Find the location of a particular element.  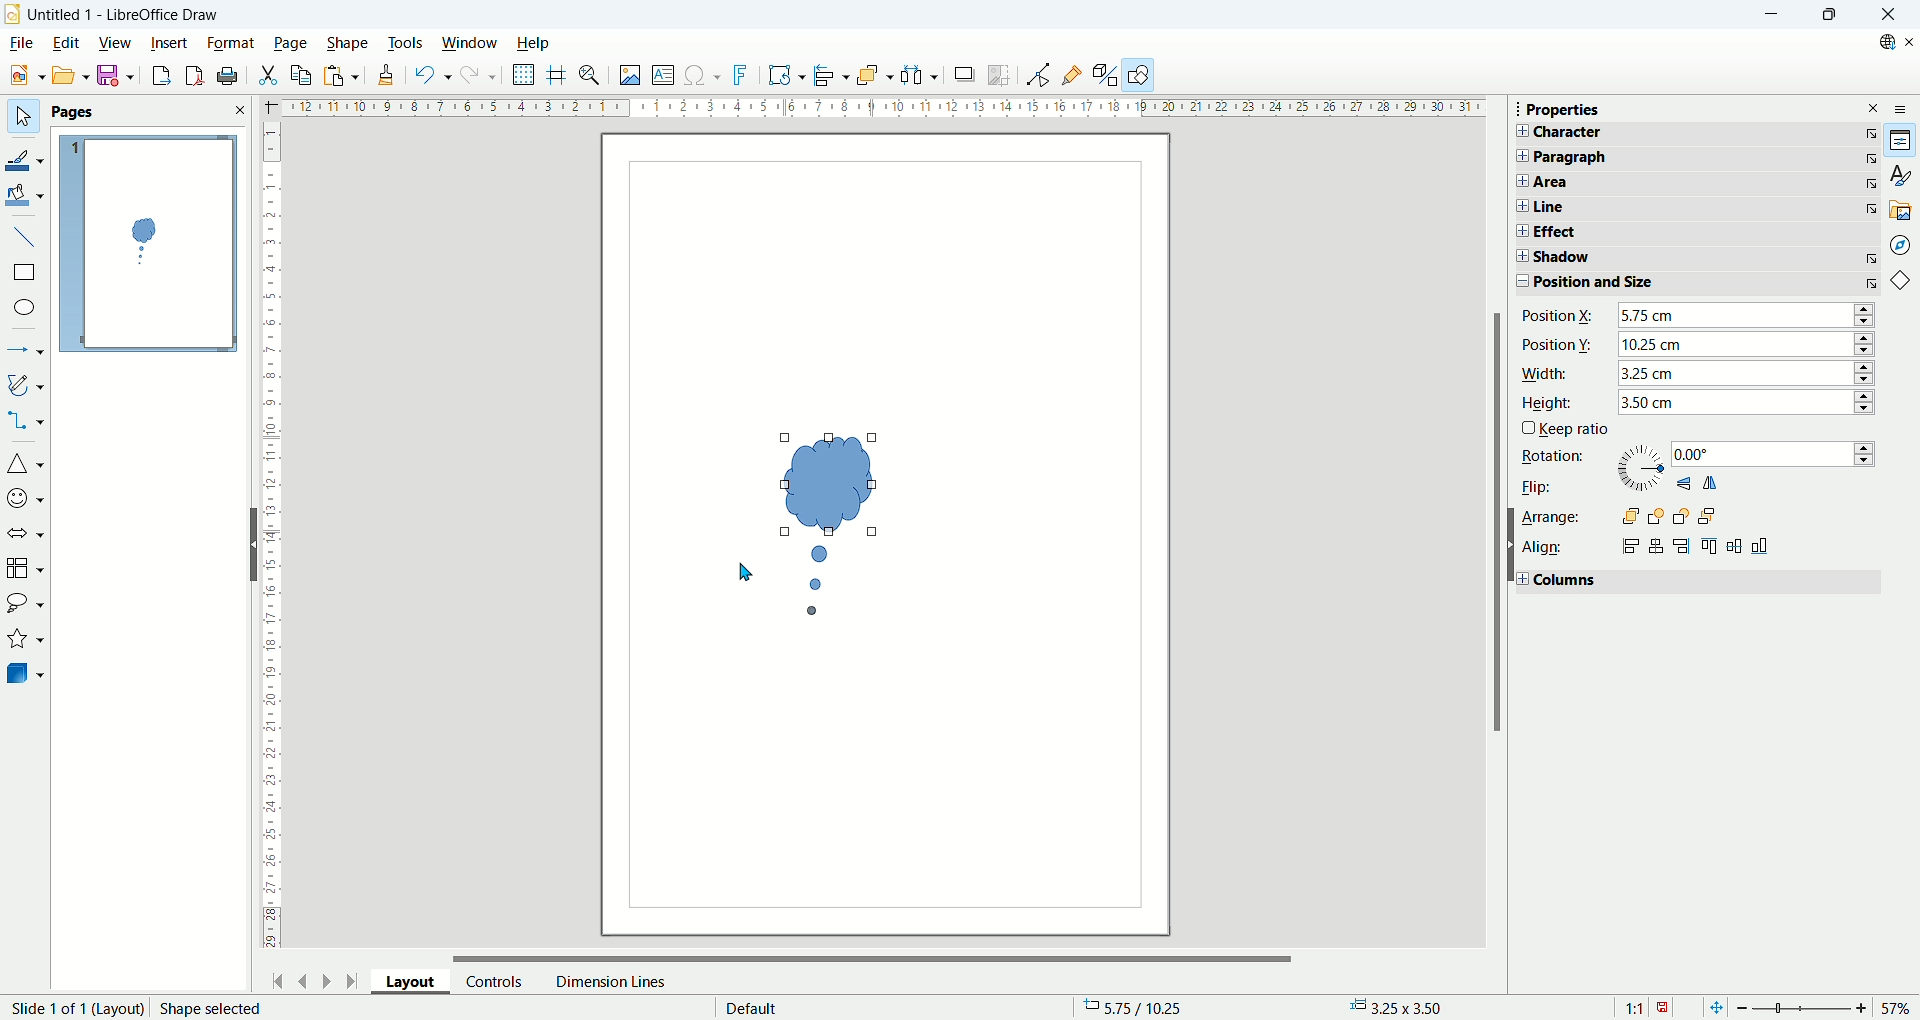

Character is located at coordinates (1622, 133).